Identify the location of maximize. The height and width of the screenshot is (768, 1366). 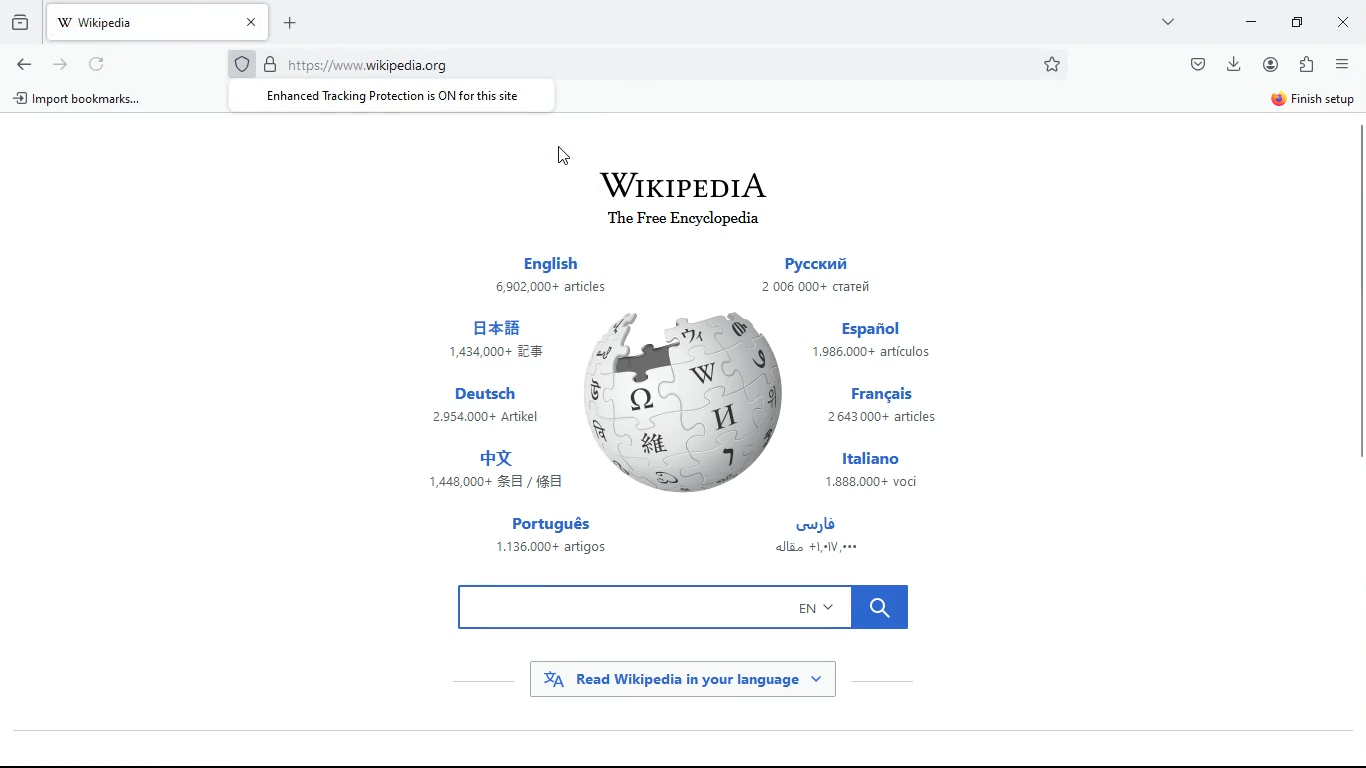
(1296, 22).